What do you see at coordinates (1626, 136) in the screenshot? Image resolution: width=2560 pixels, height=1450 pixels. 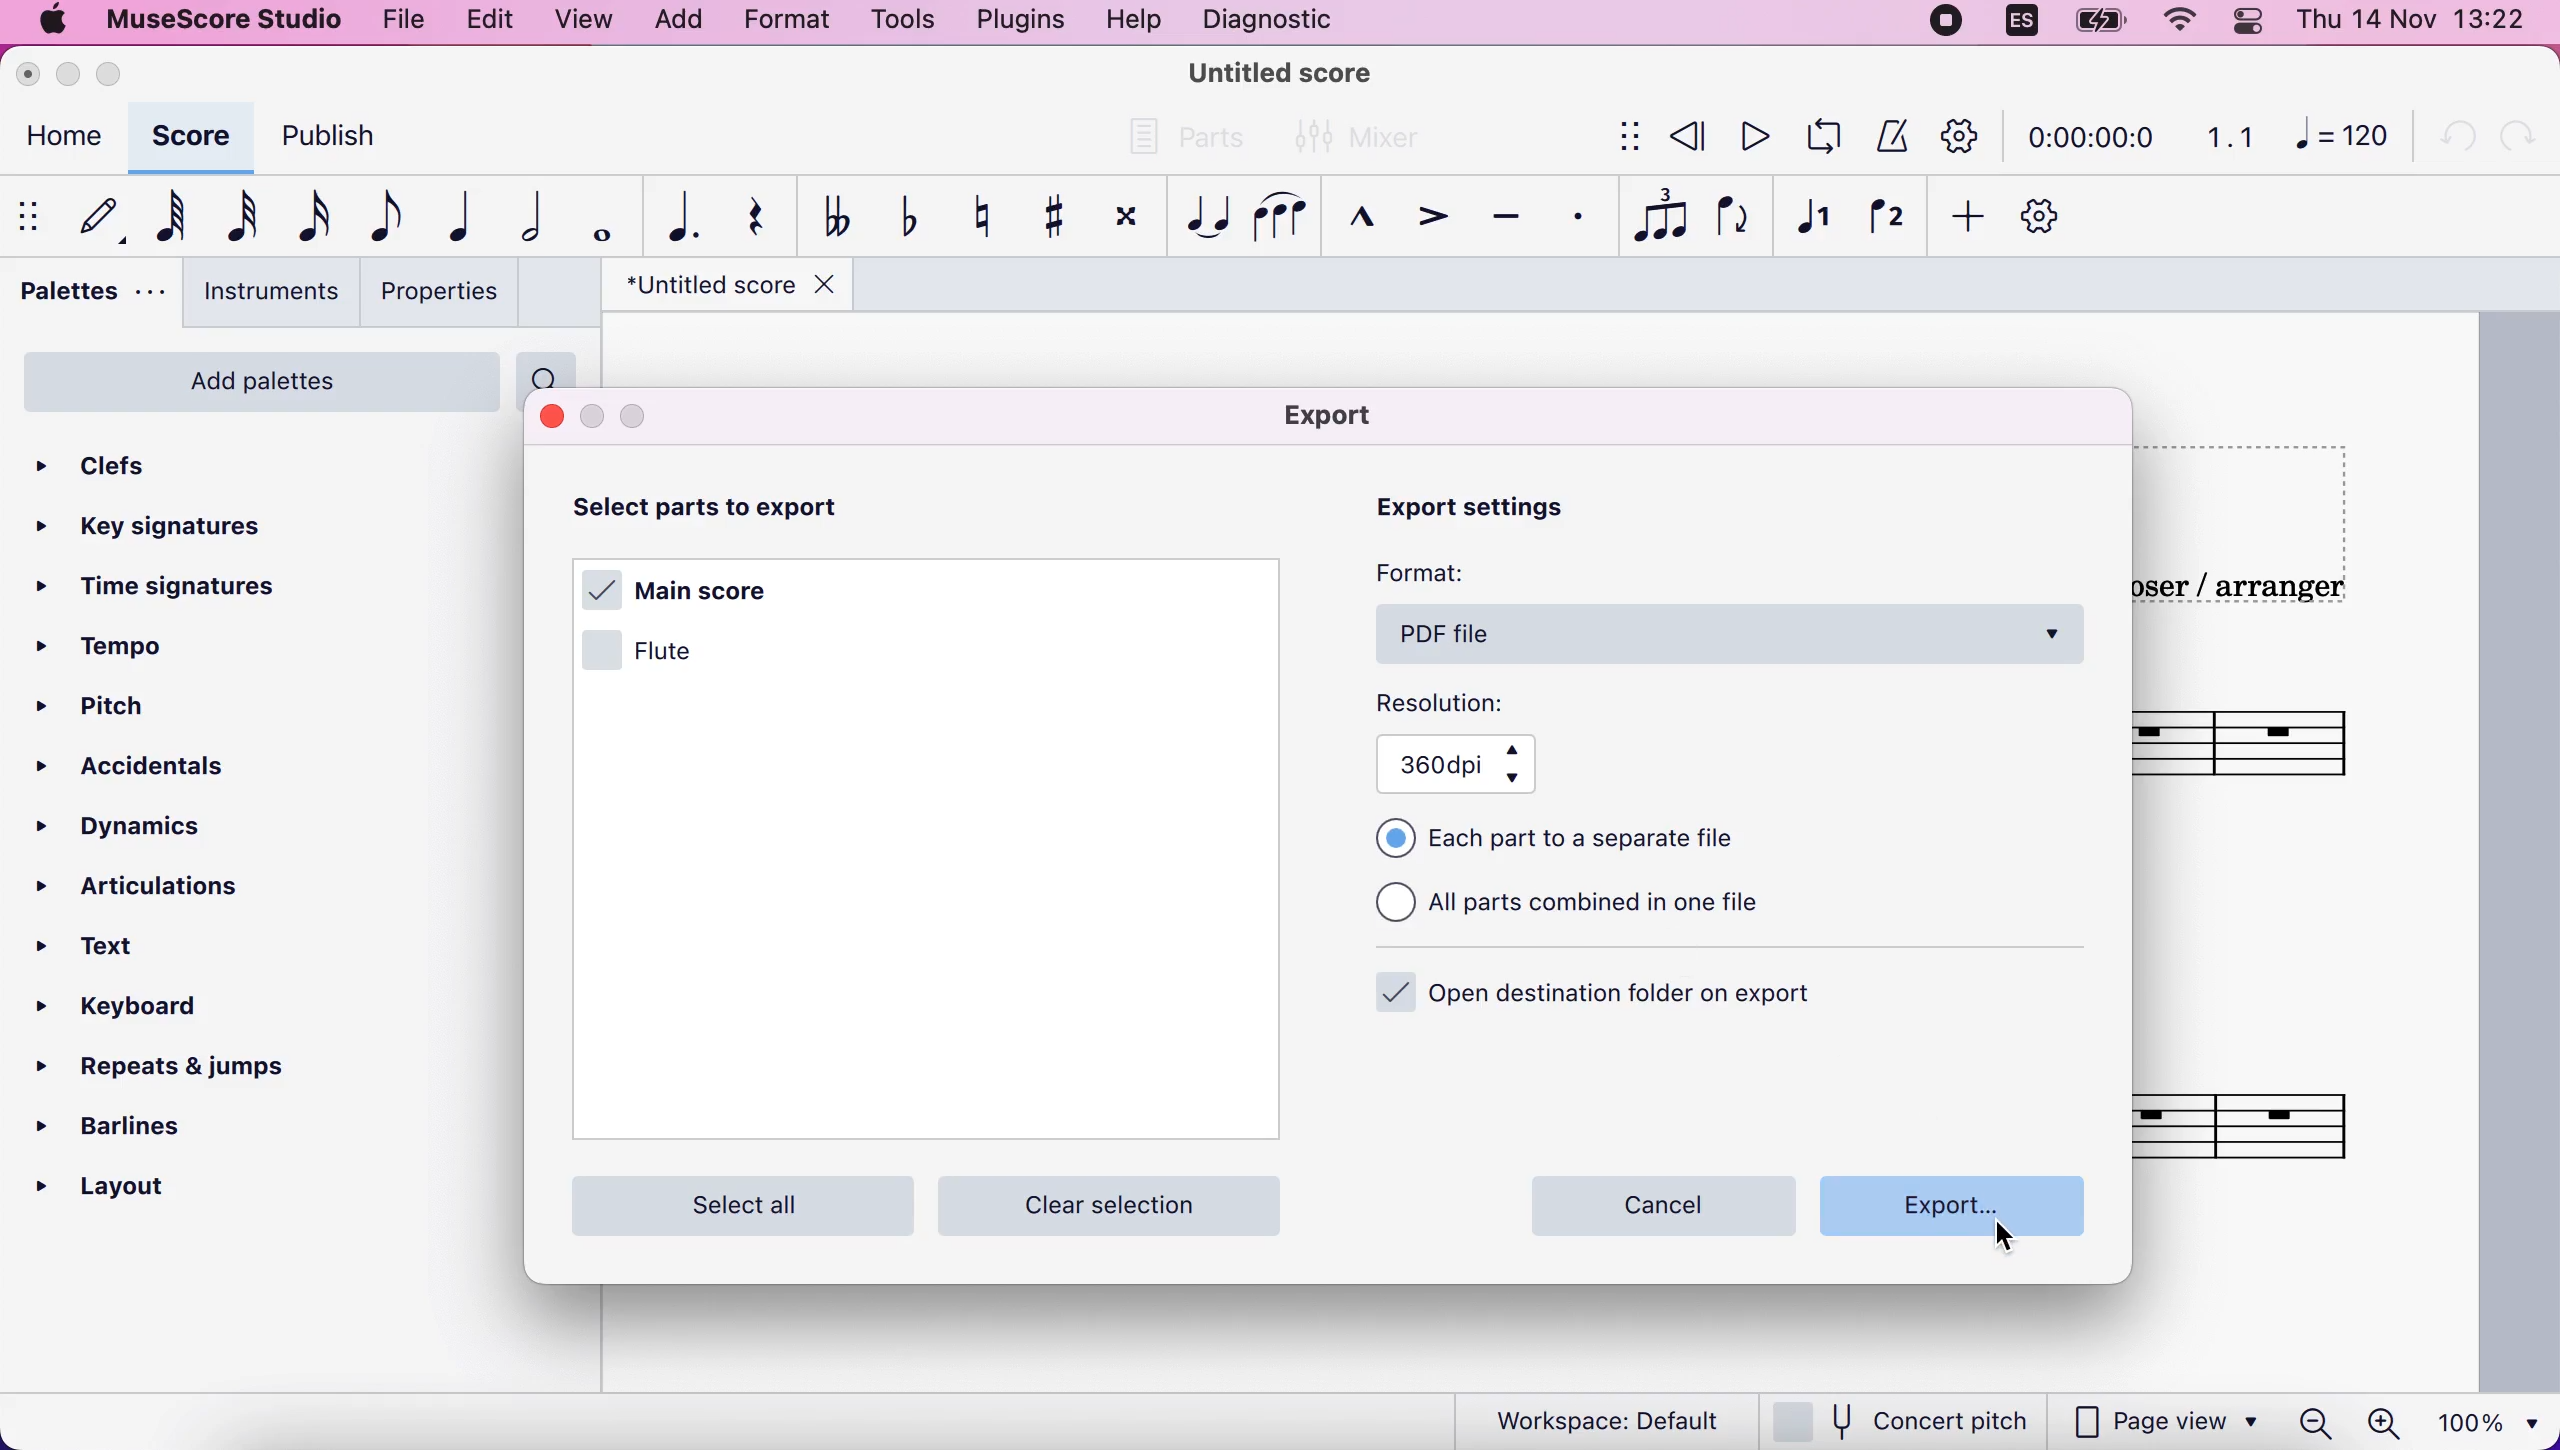 I see `show/hide` at bounding box center [1626, 136].